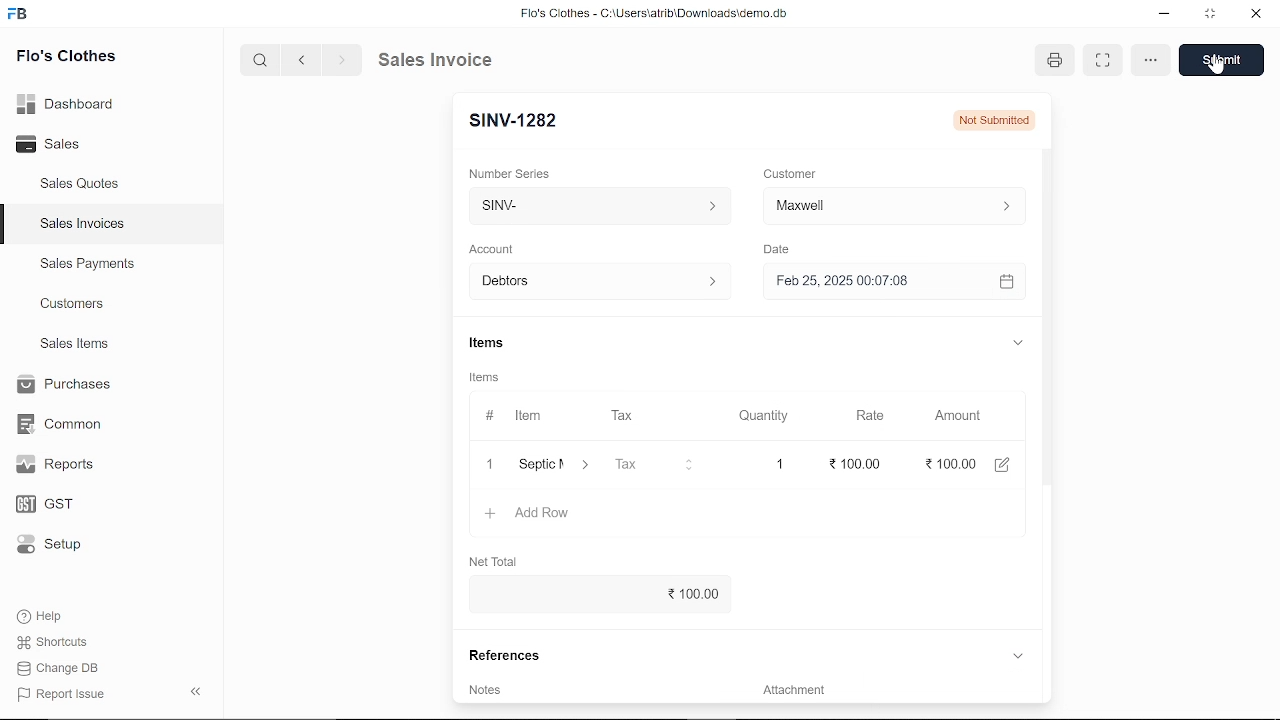 This screenshot has width=1280, height=720. What do you see at coordinates (1017, 655) in the screenshot?
I see `expand reference` at bounding box center [1017, 655].